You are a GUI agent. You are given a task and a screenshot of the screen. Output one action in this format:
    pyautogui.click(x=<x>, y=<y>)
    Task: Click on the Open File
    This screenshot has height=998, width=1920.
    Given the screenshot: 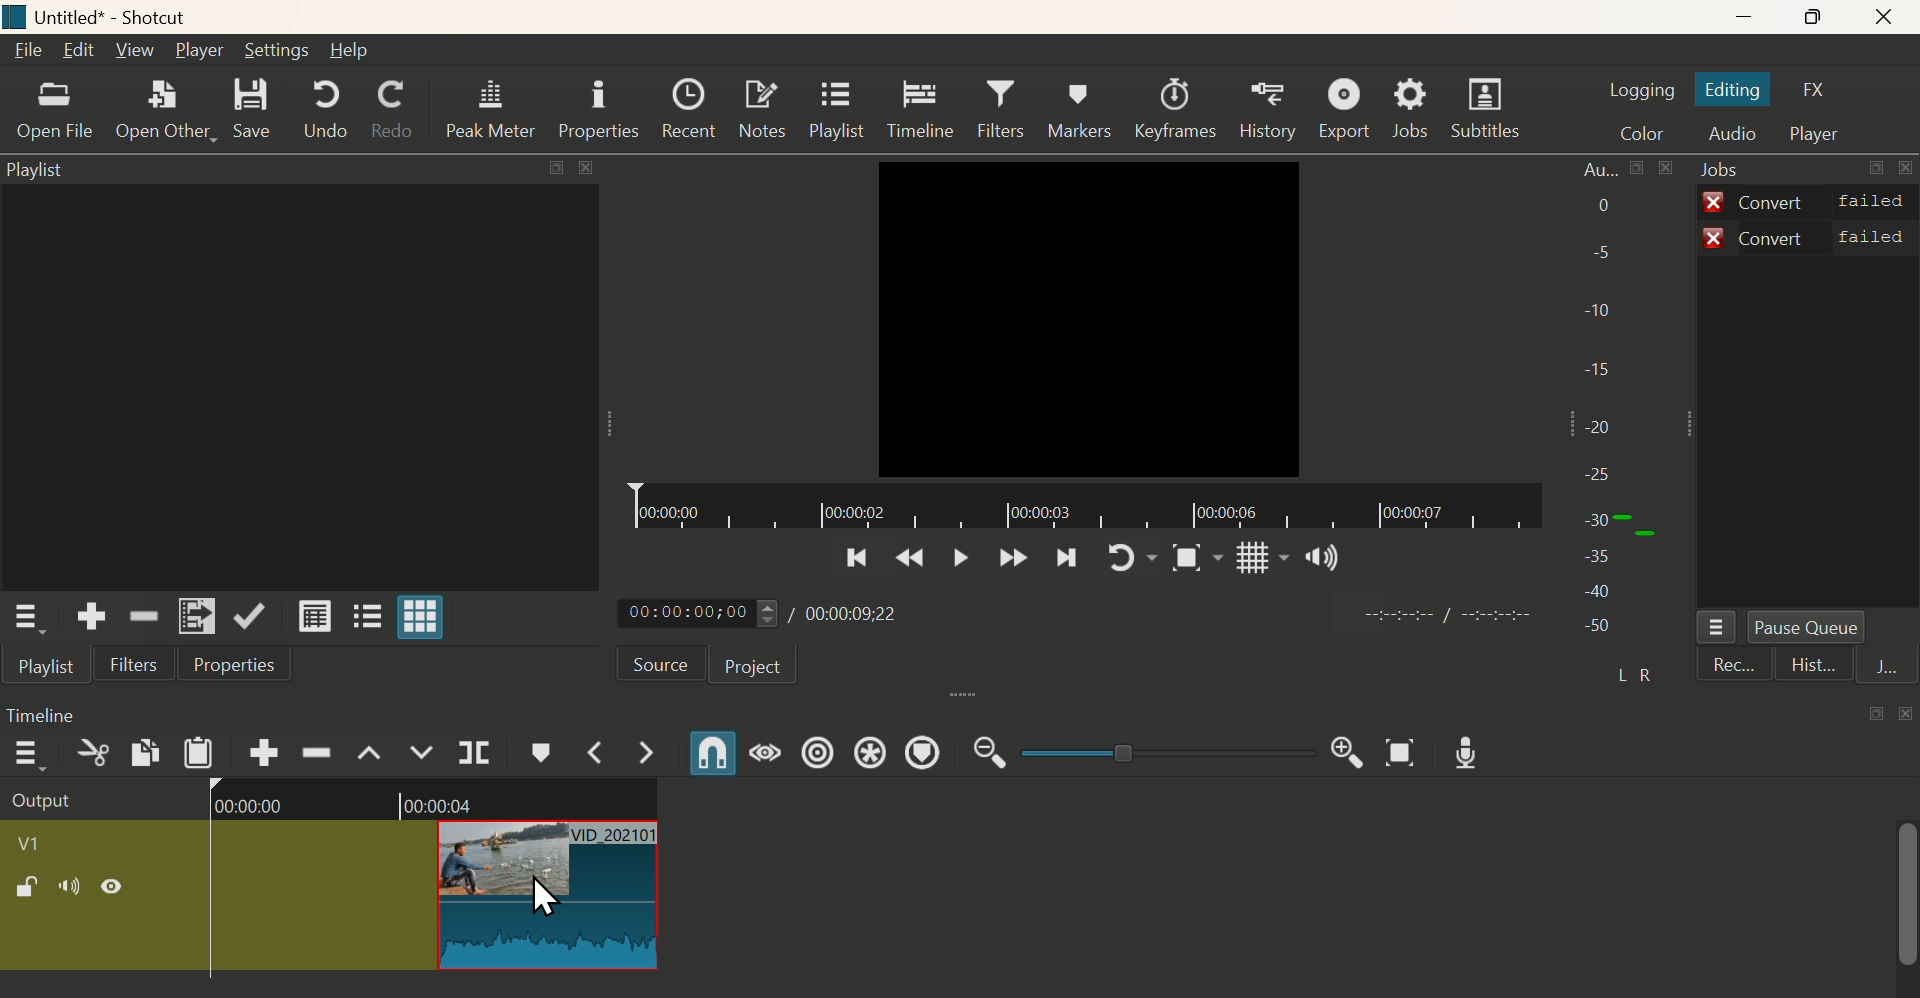 What is the action you would take?
    pyautogui.click(x=52, y=115)
    